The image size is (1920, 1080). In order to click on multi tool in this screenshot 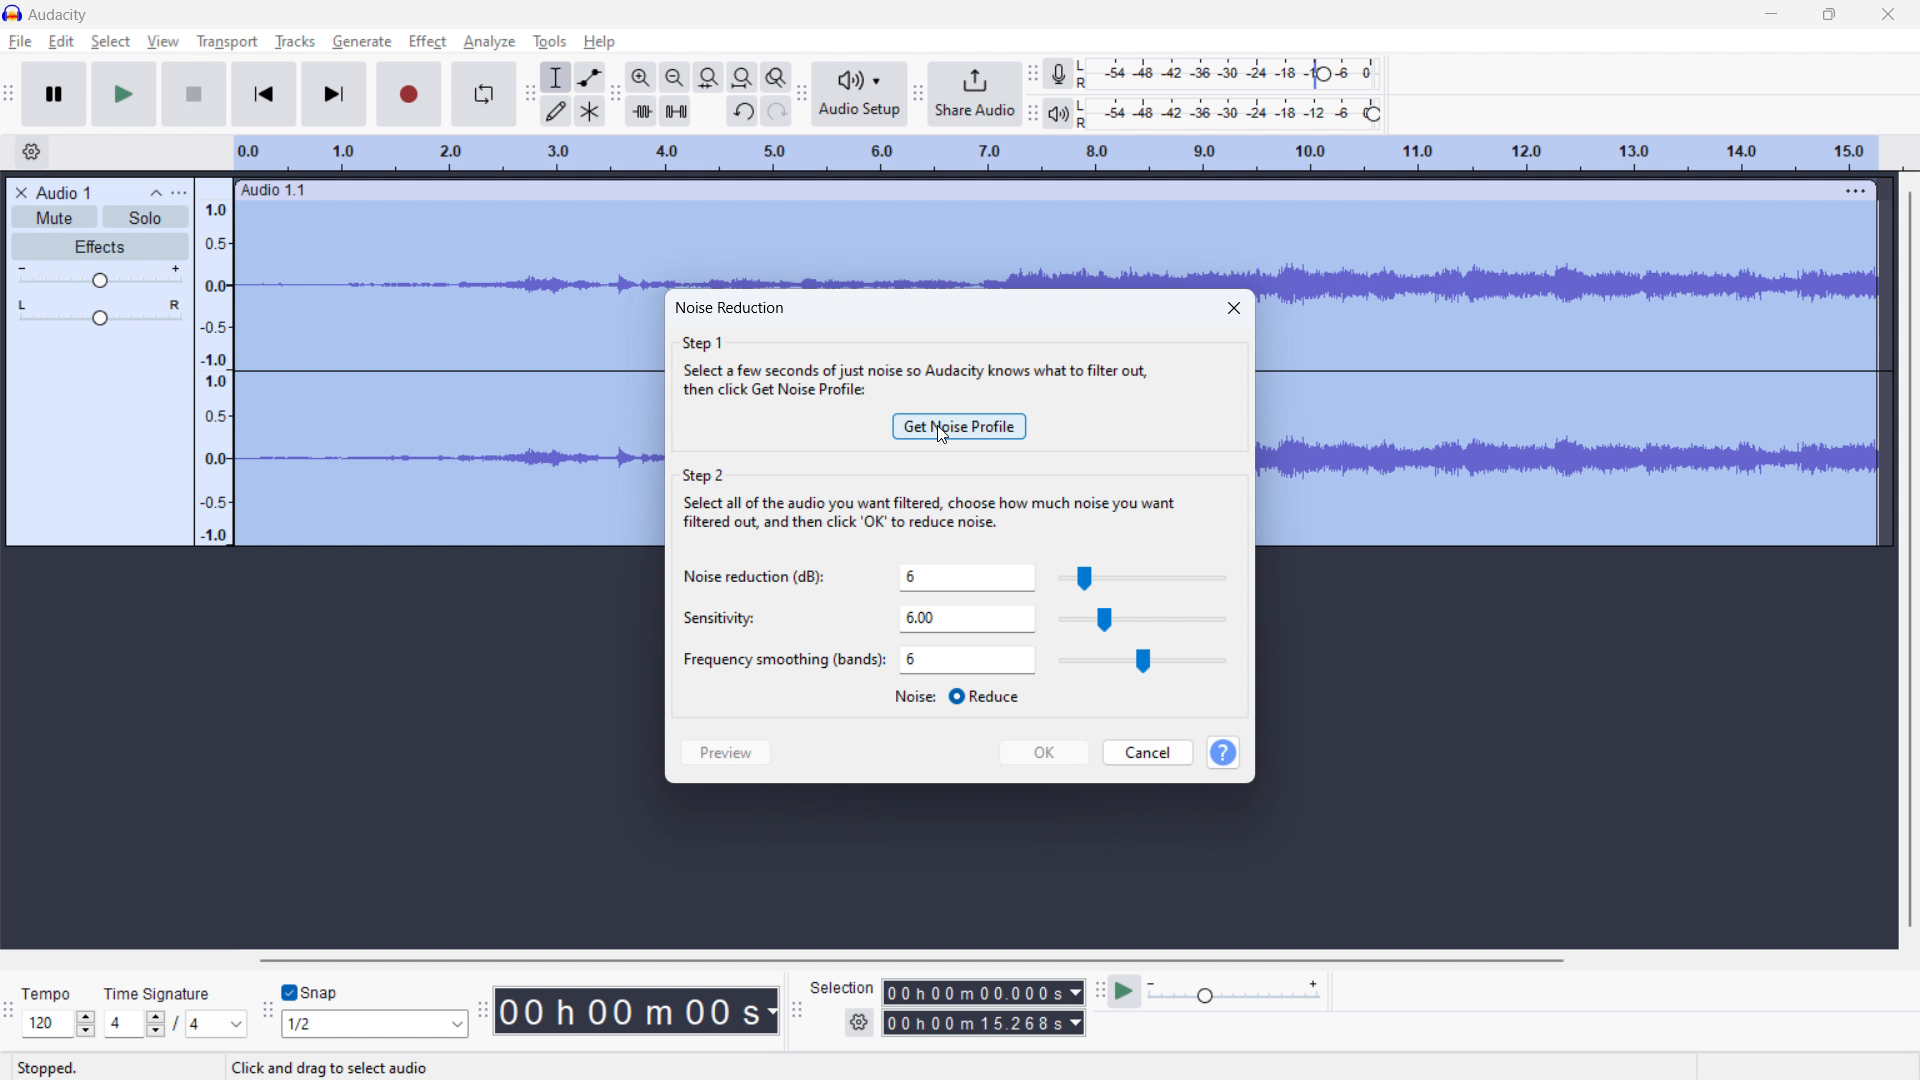, I will do `click(591, 111)`.